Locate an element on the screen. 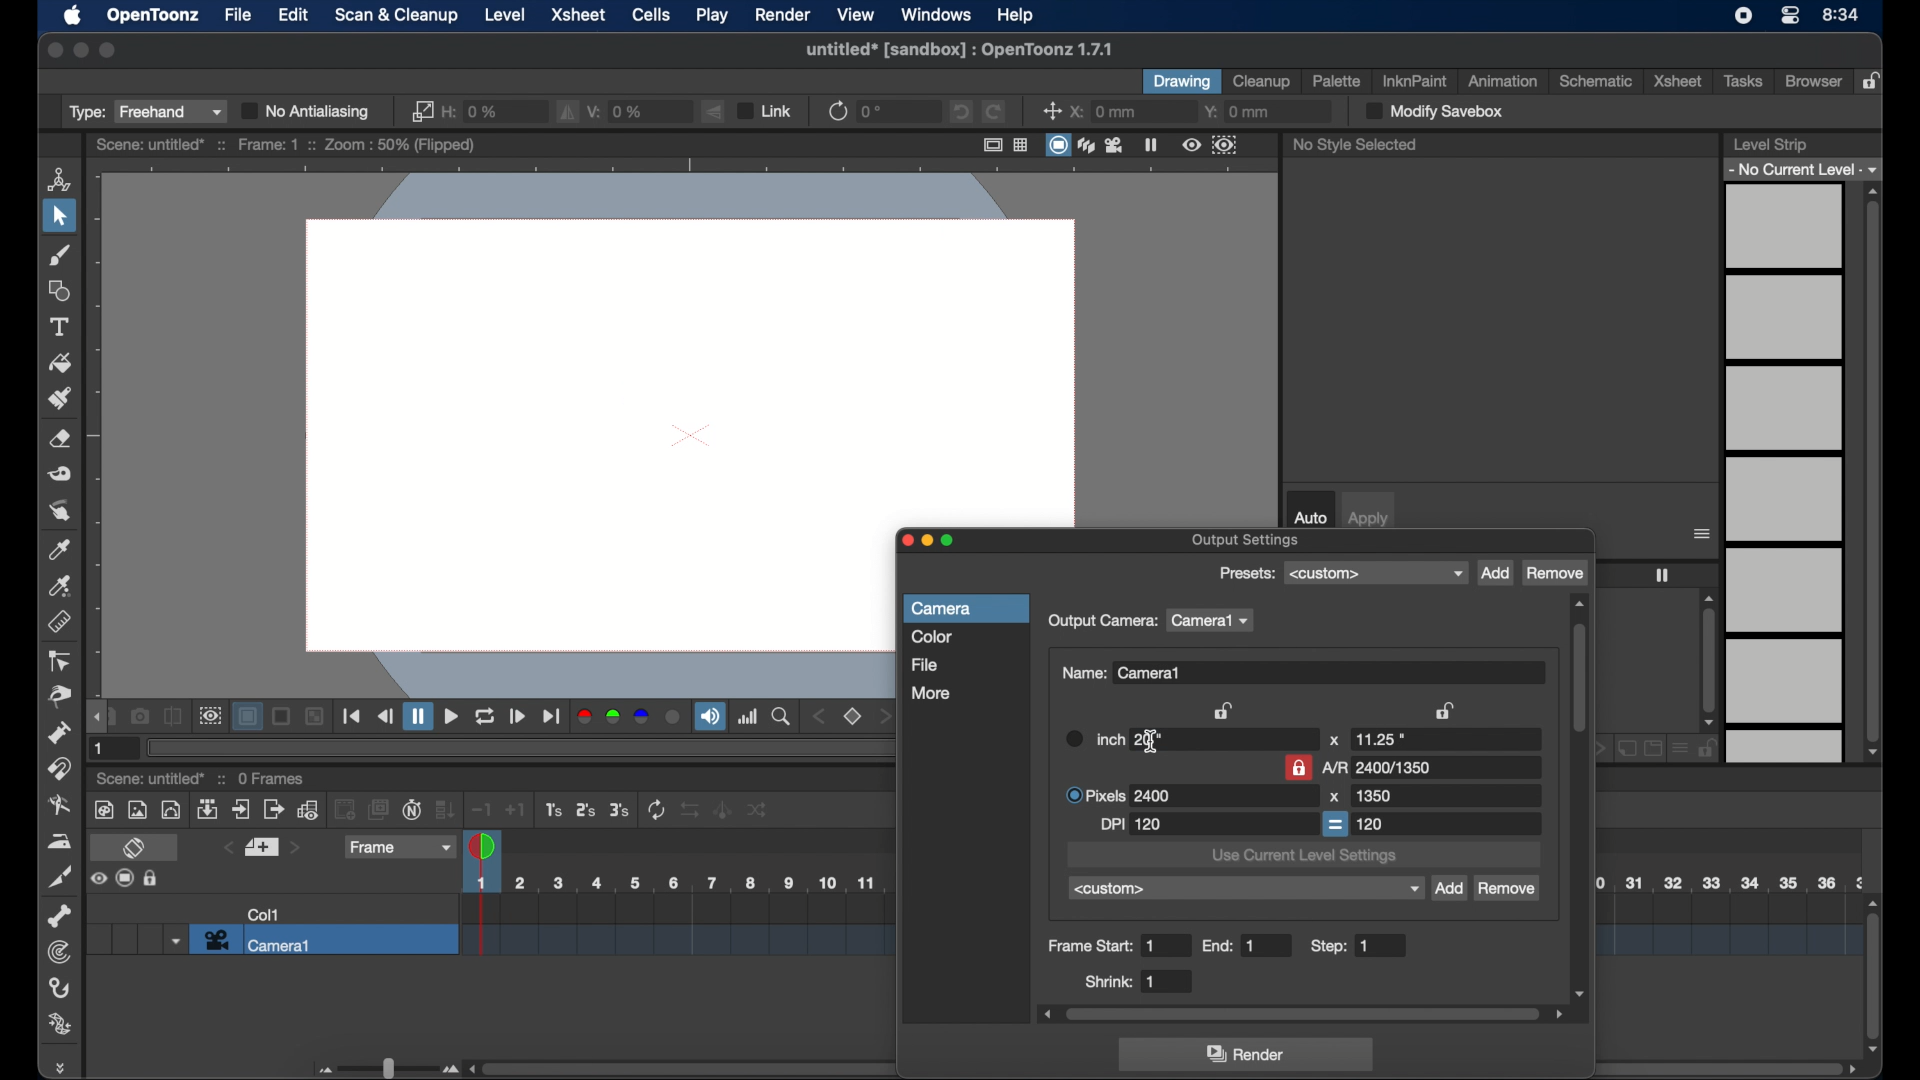 The height and width of the screenshot is (1080, 1920).  is located at coordinates (550, 721).